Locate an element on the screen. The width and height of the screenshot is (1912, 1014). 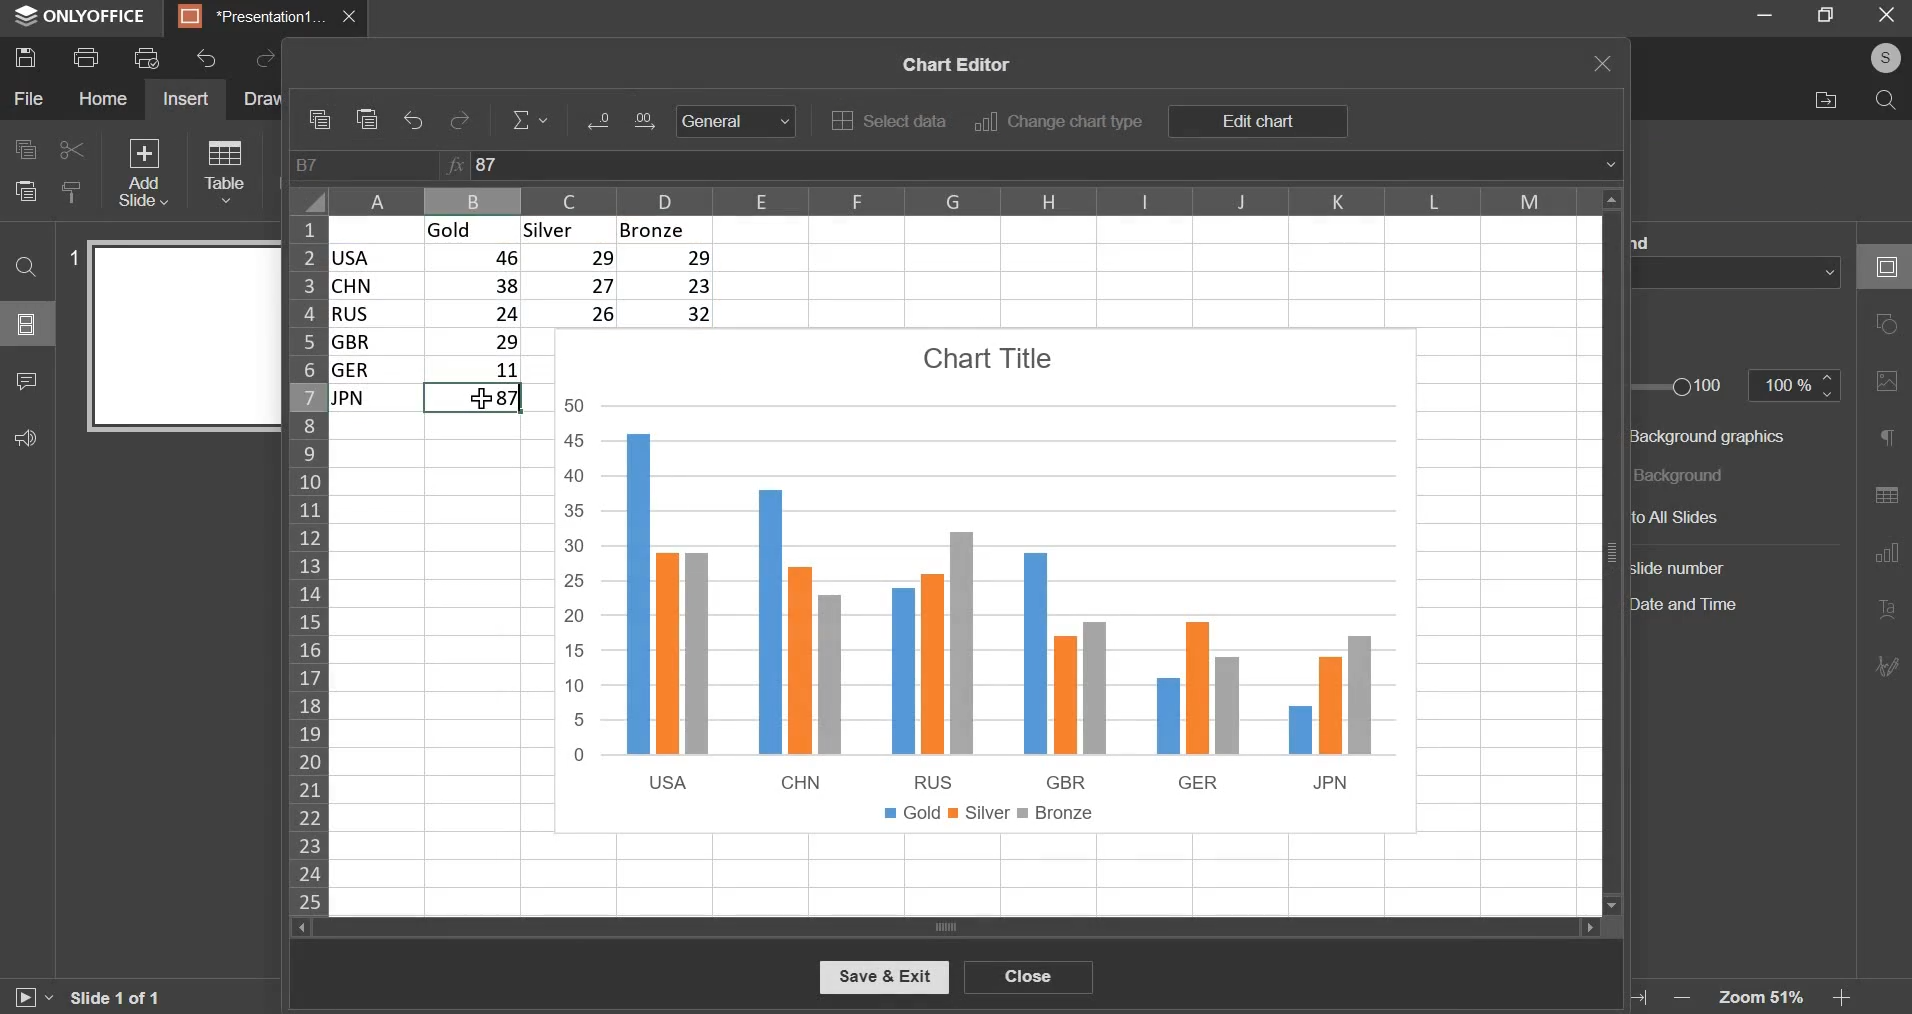
copy style is located at coordinates (72, 190).